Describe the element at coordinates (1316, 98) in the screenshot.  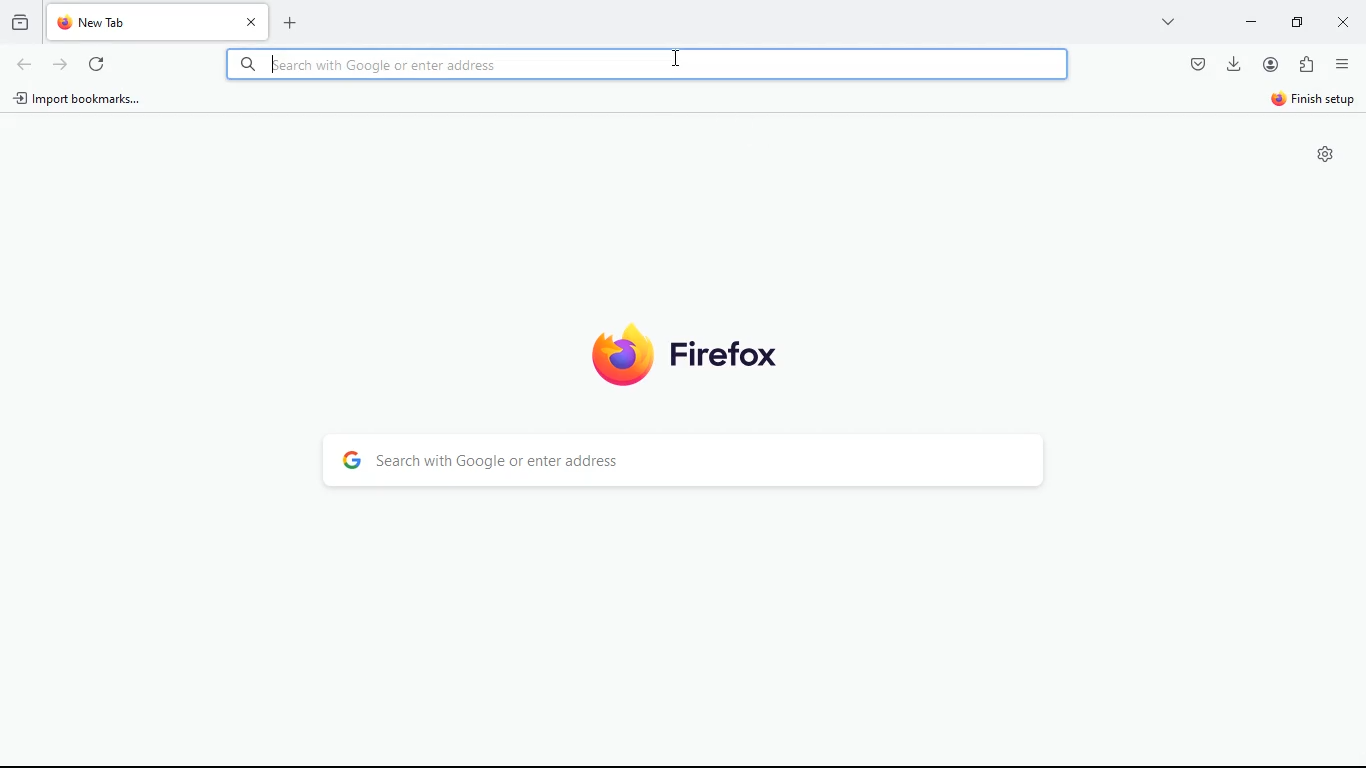
I see `finish setup` at that location.